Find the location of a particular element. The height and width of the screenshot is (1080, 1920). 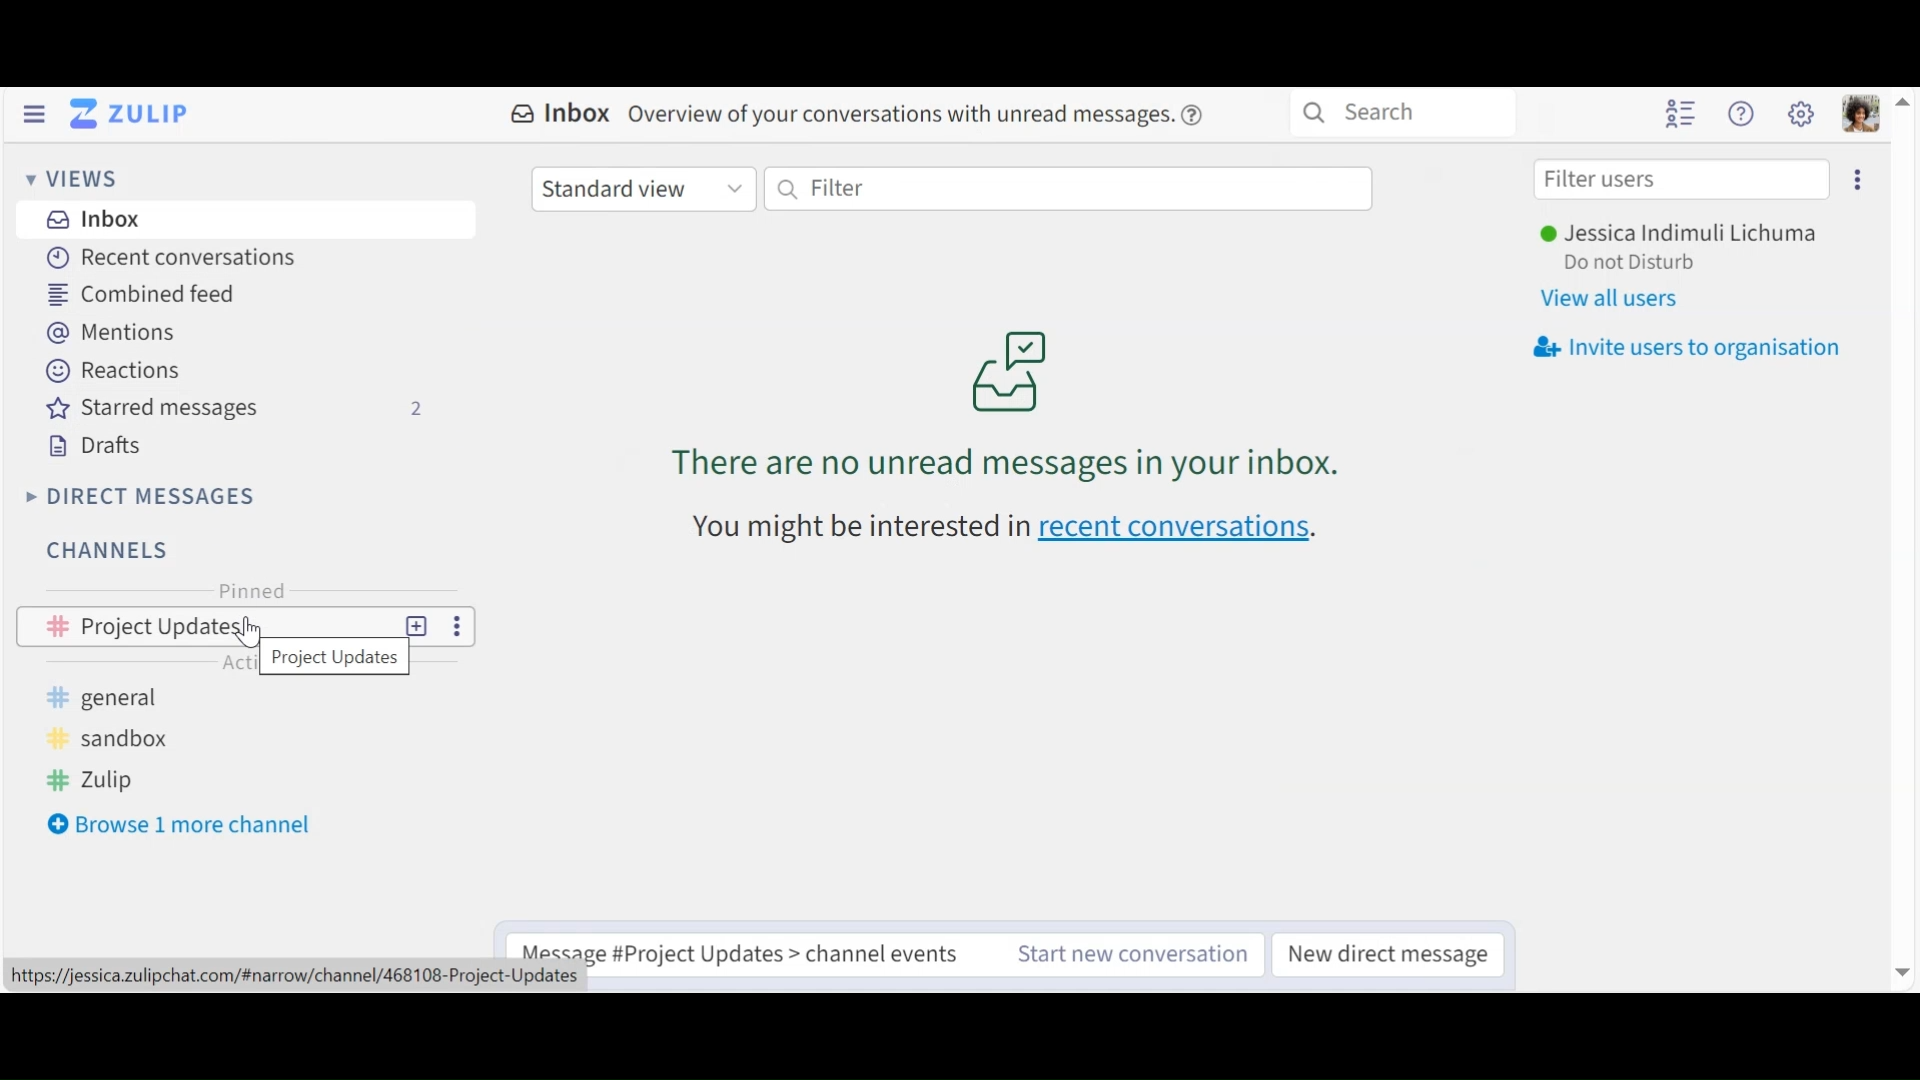

Search is located at coordinates (1377, 114).